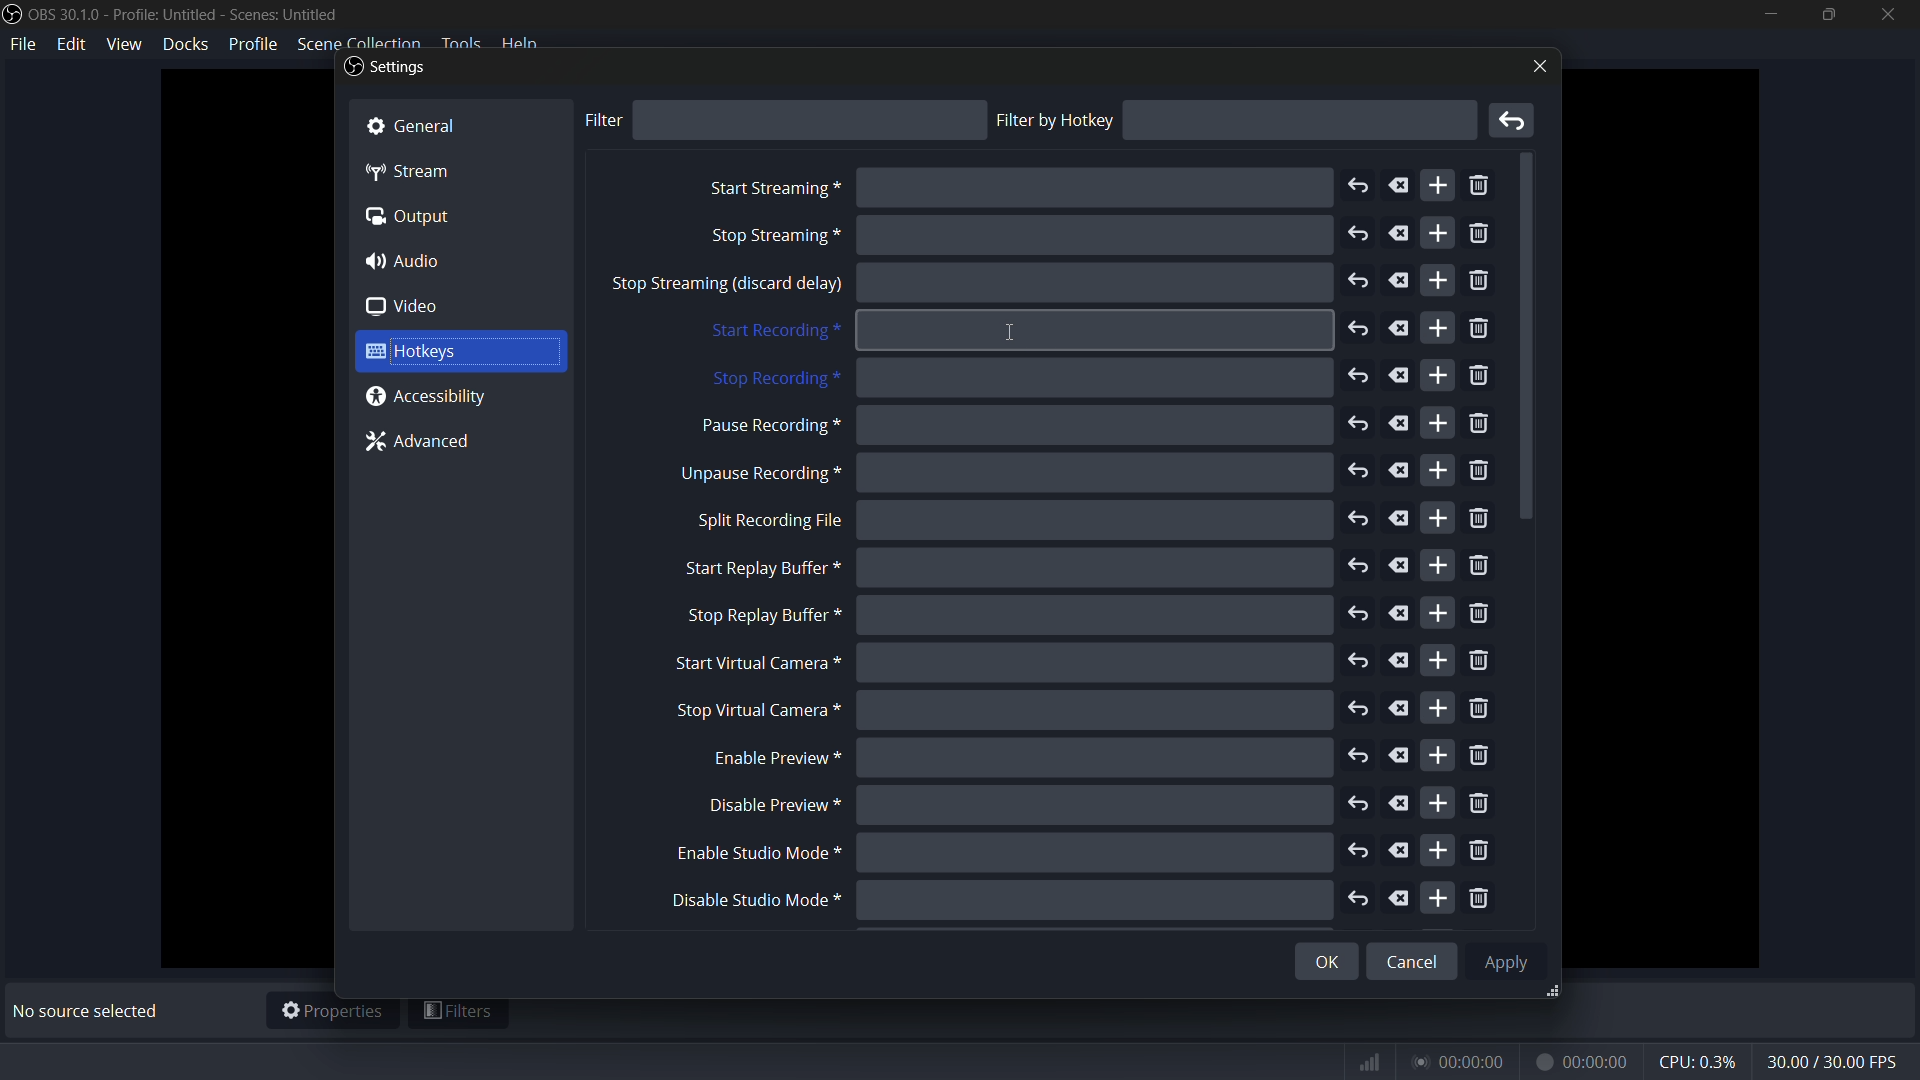 This screenshot has height=1080, width=1920. Describe the element at coordinates (1401, 615) in the screenshot. I see `delete` at that location.